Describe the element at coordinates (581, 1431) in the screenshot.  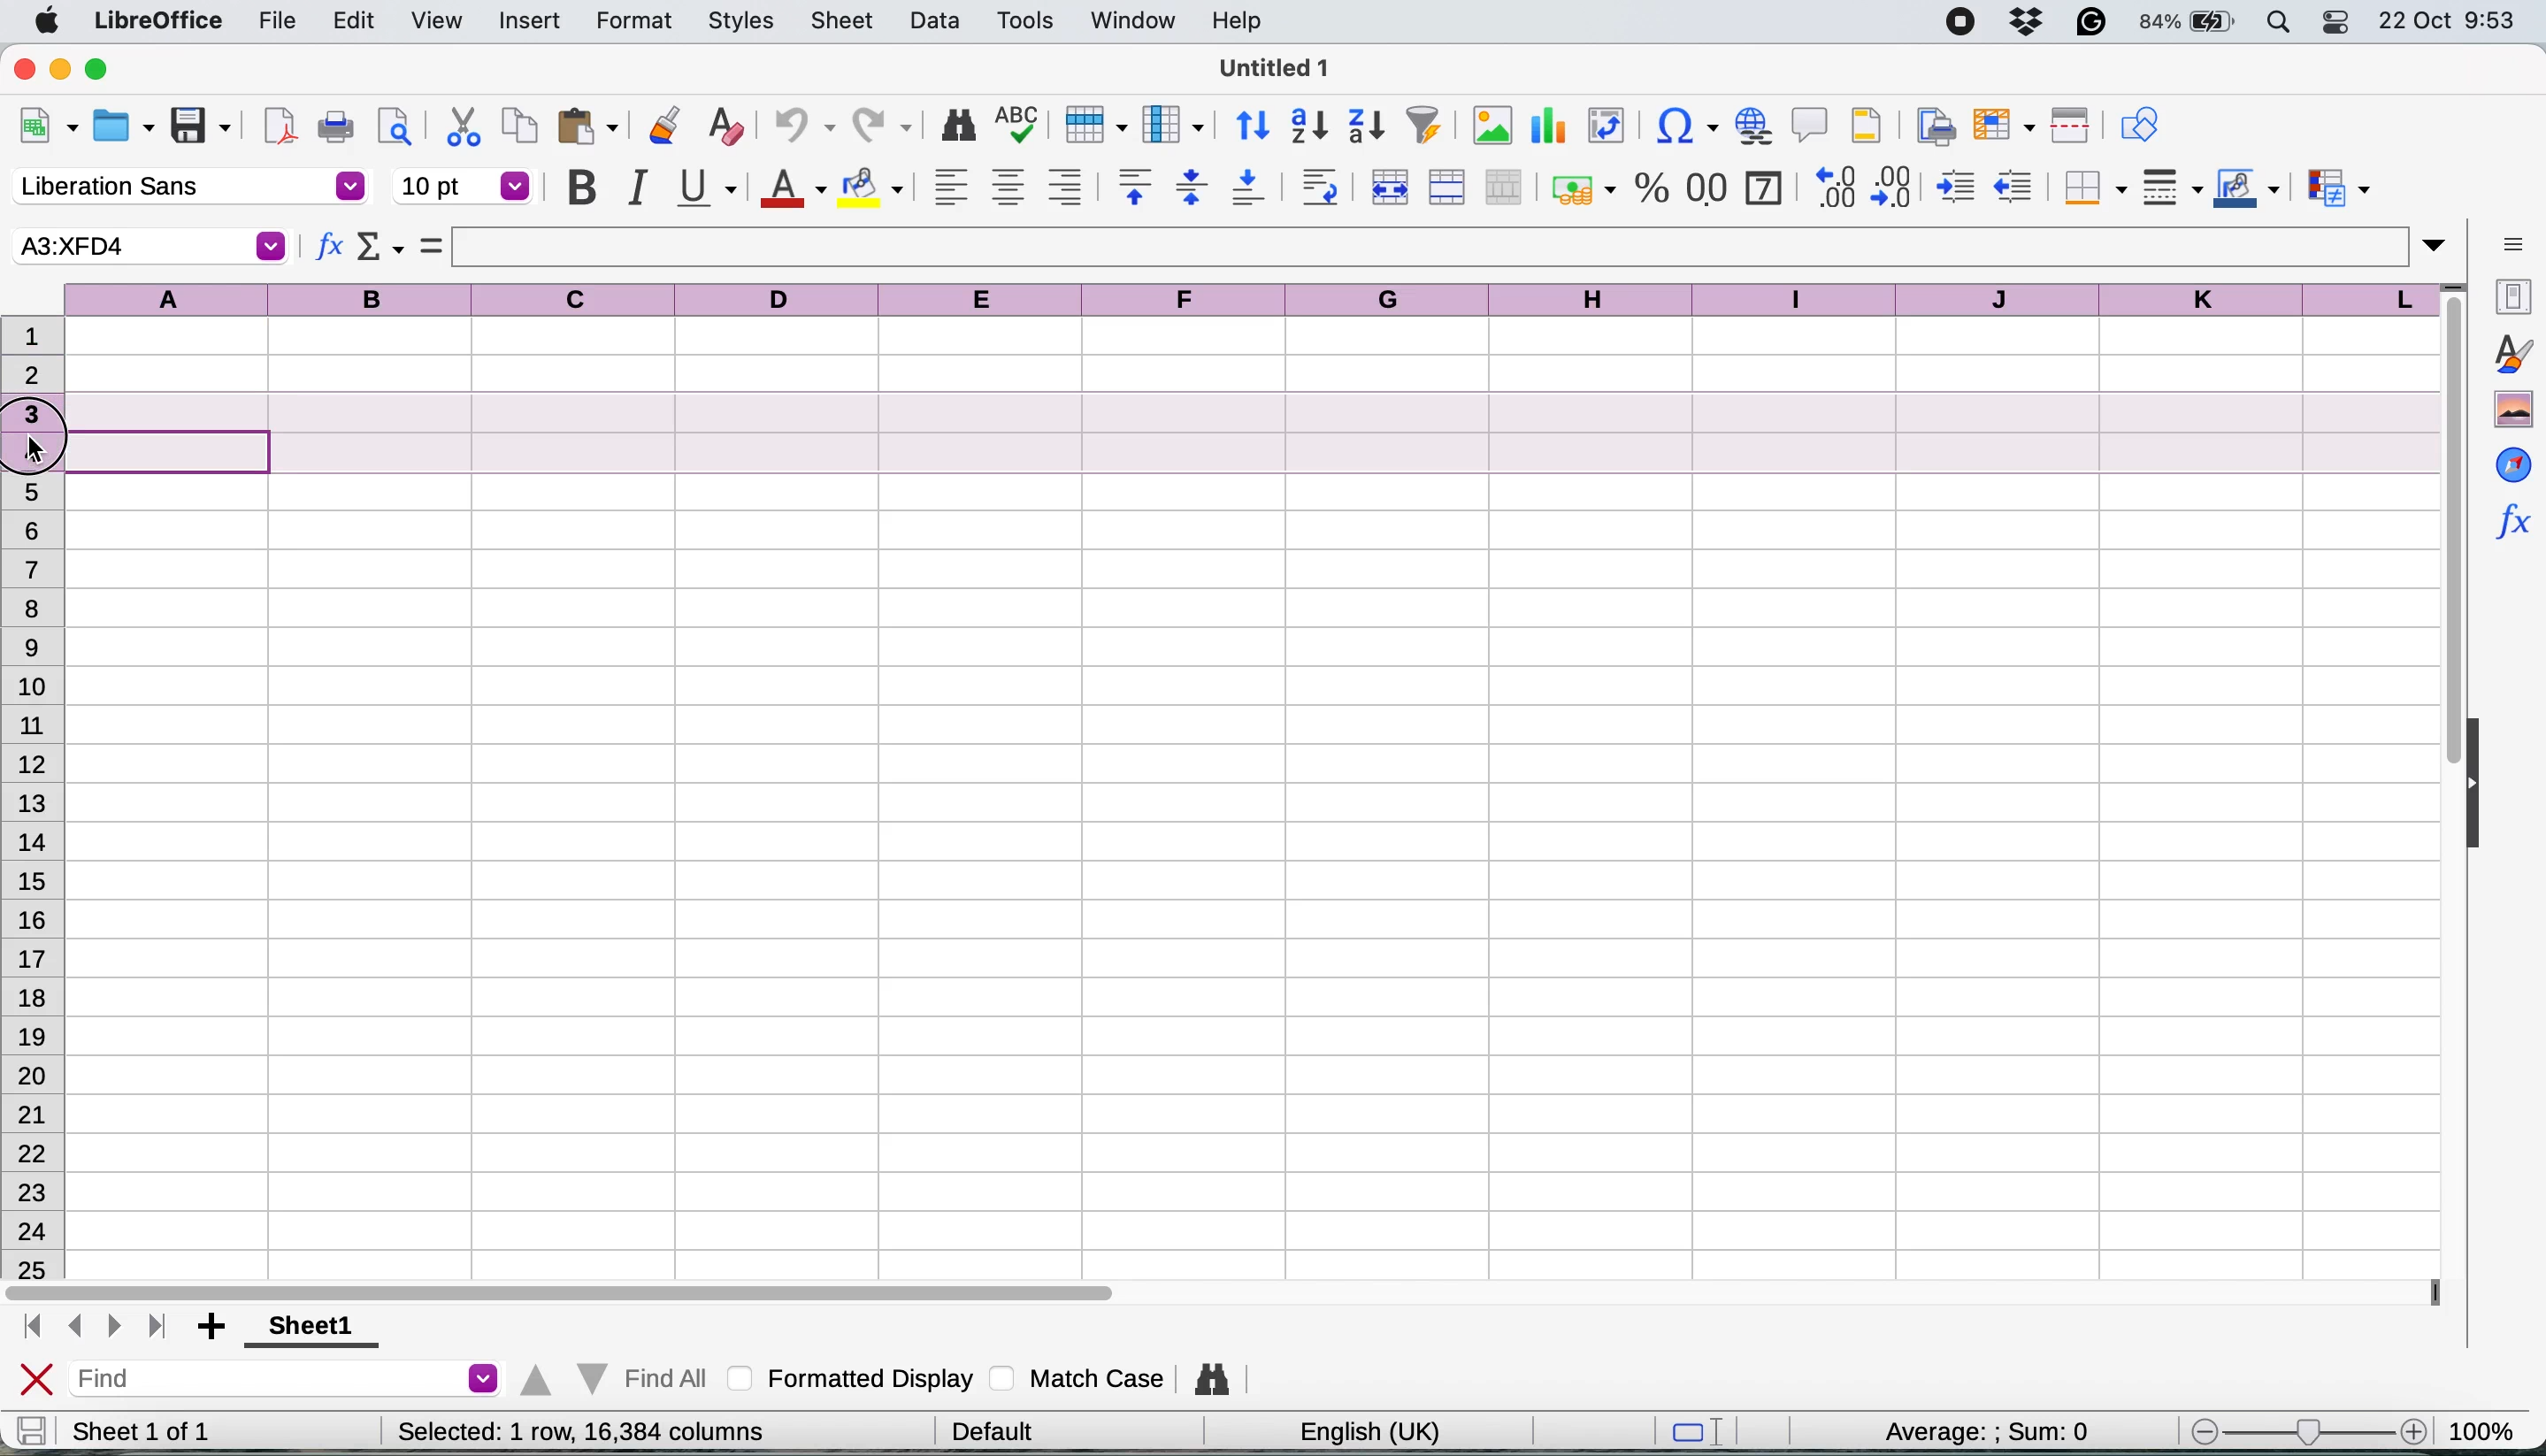
I see `Selected: 1 row, 16,384 columns` at that location.